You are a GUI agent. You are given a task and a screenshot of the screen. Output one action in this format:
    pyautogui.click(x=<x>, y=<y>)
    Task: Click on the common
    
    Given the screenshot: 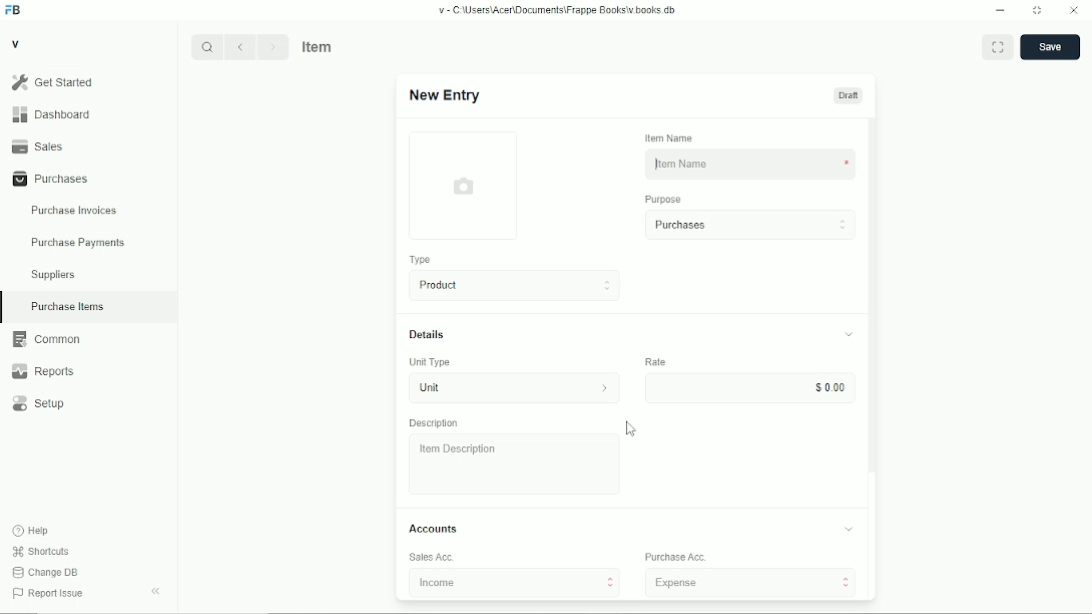 What is the action you would take?
    pyautogui.click(x=47, y=339)
    